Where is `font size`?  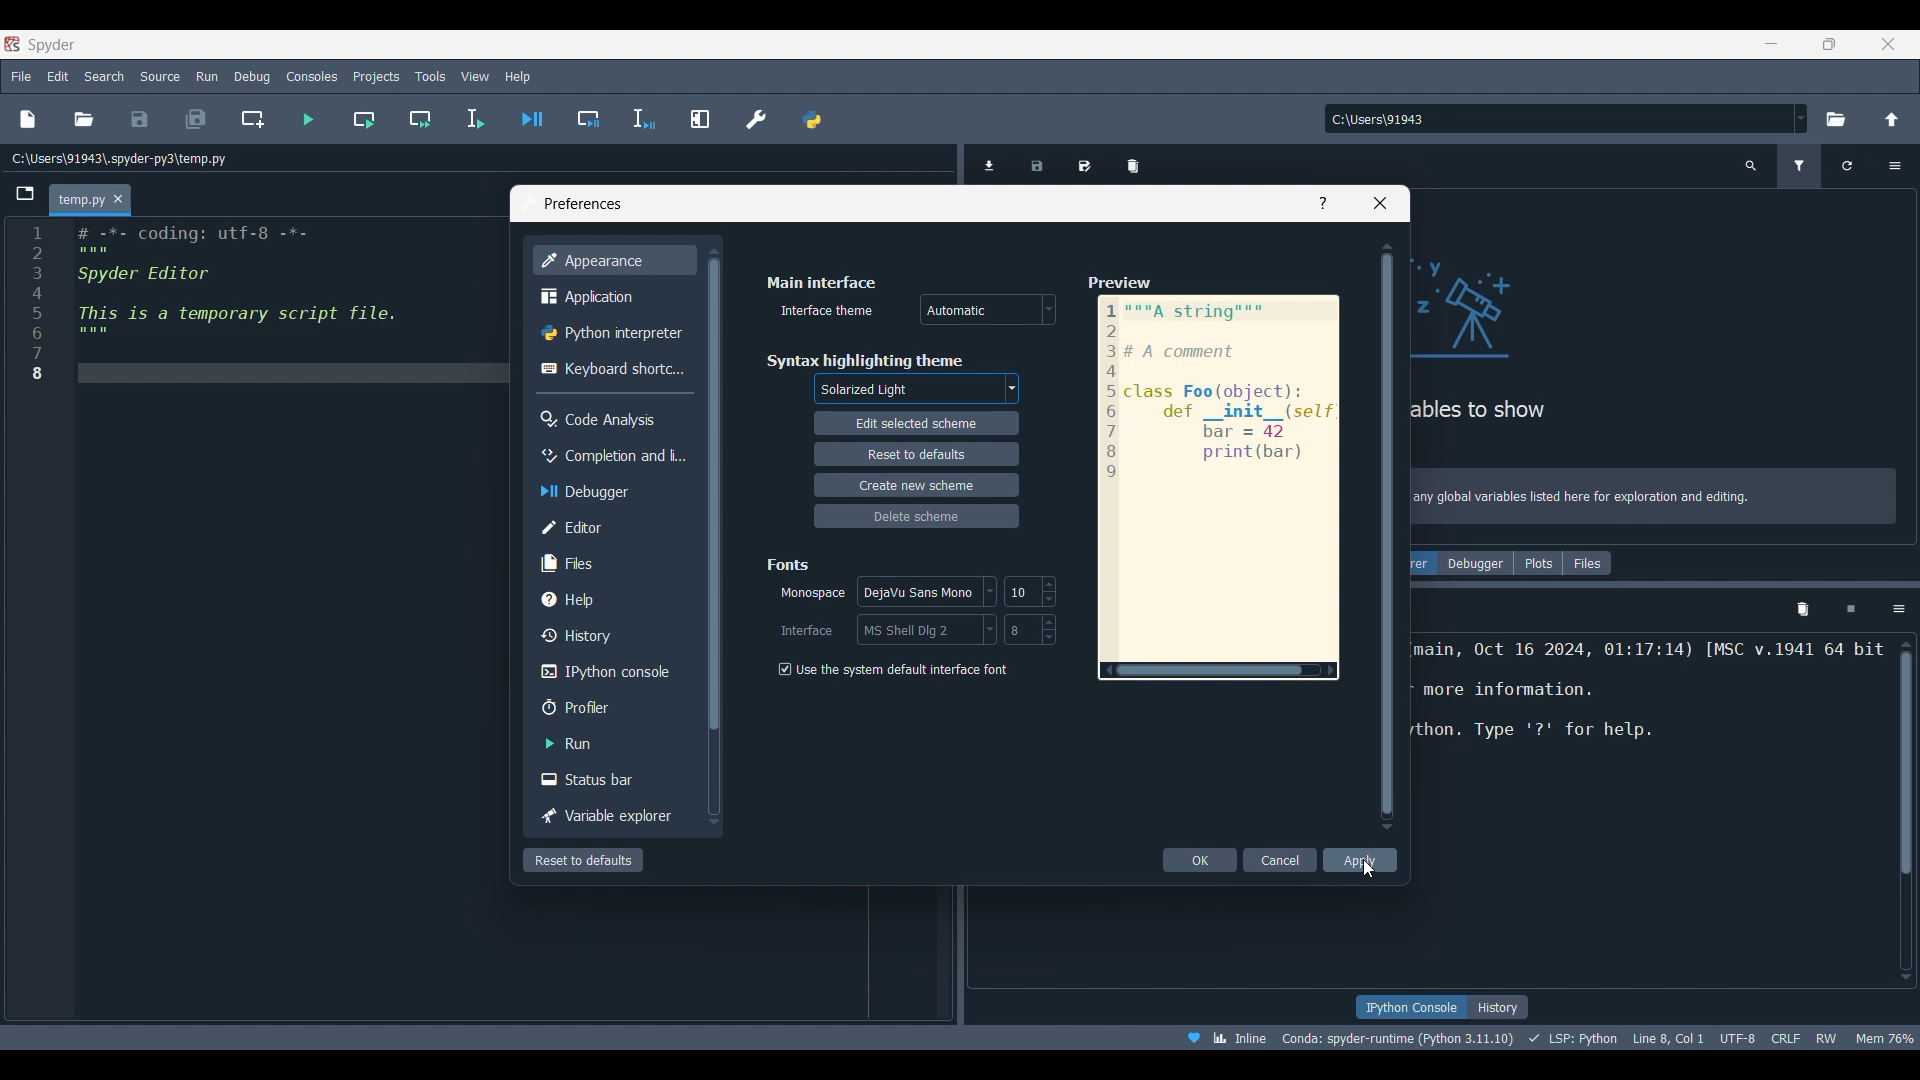
font size is located at coordinates (1030, 591).